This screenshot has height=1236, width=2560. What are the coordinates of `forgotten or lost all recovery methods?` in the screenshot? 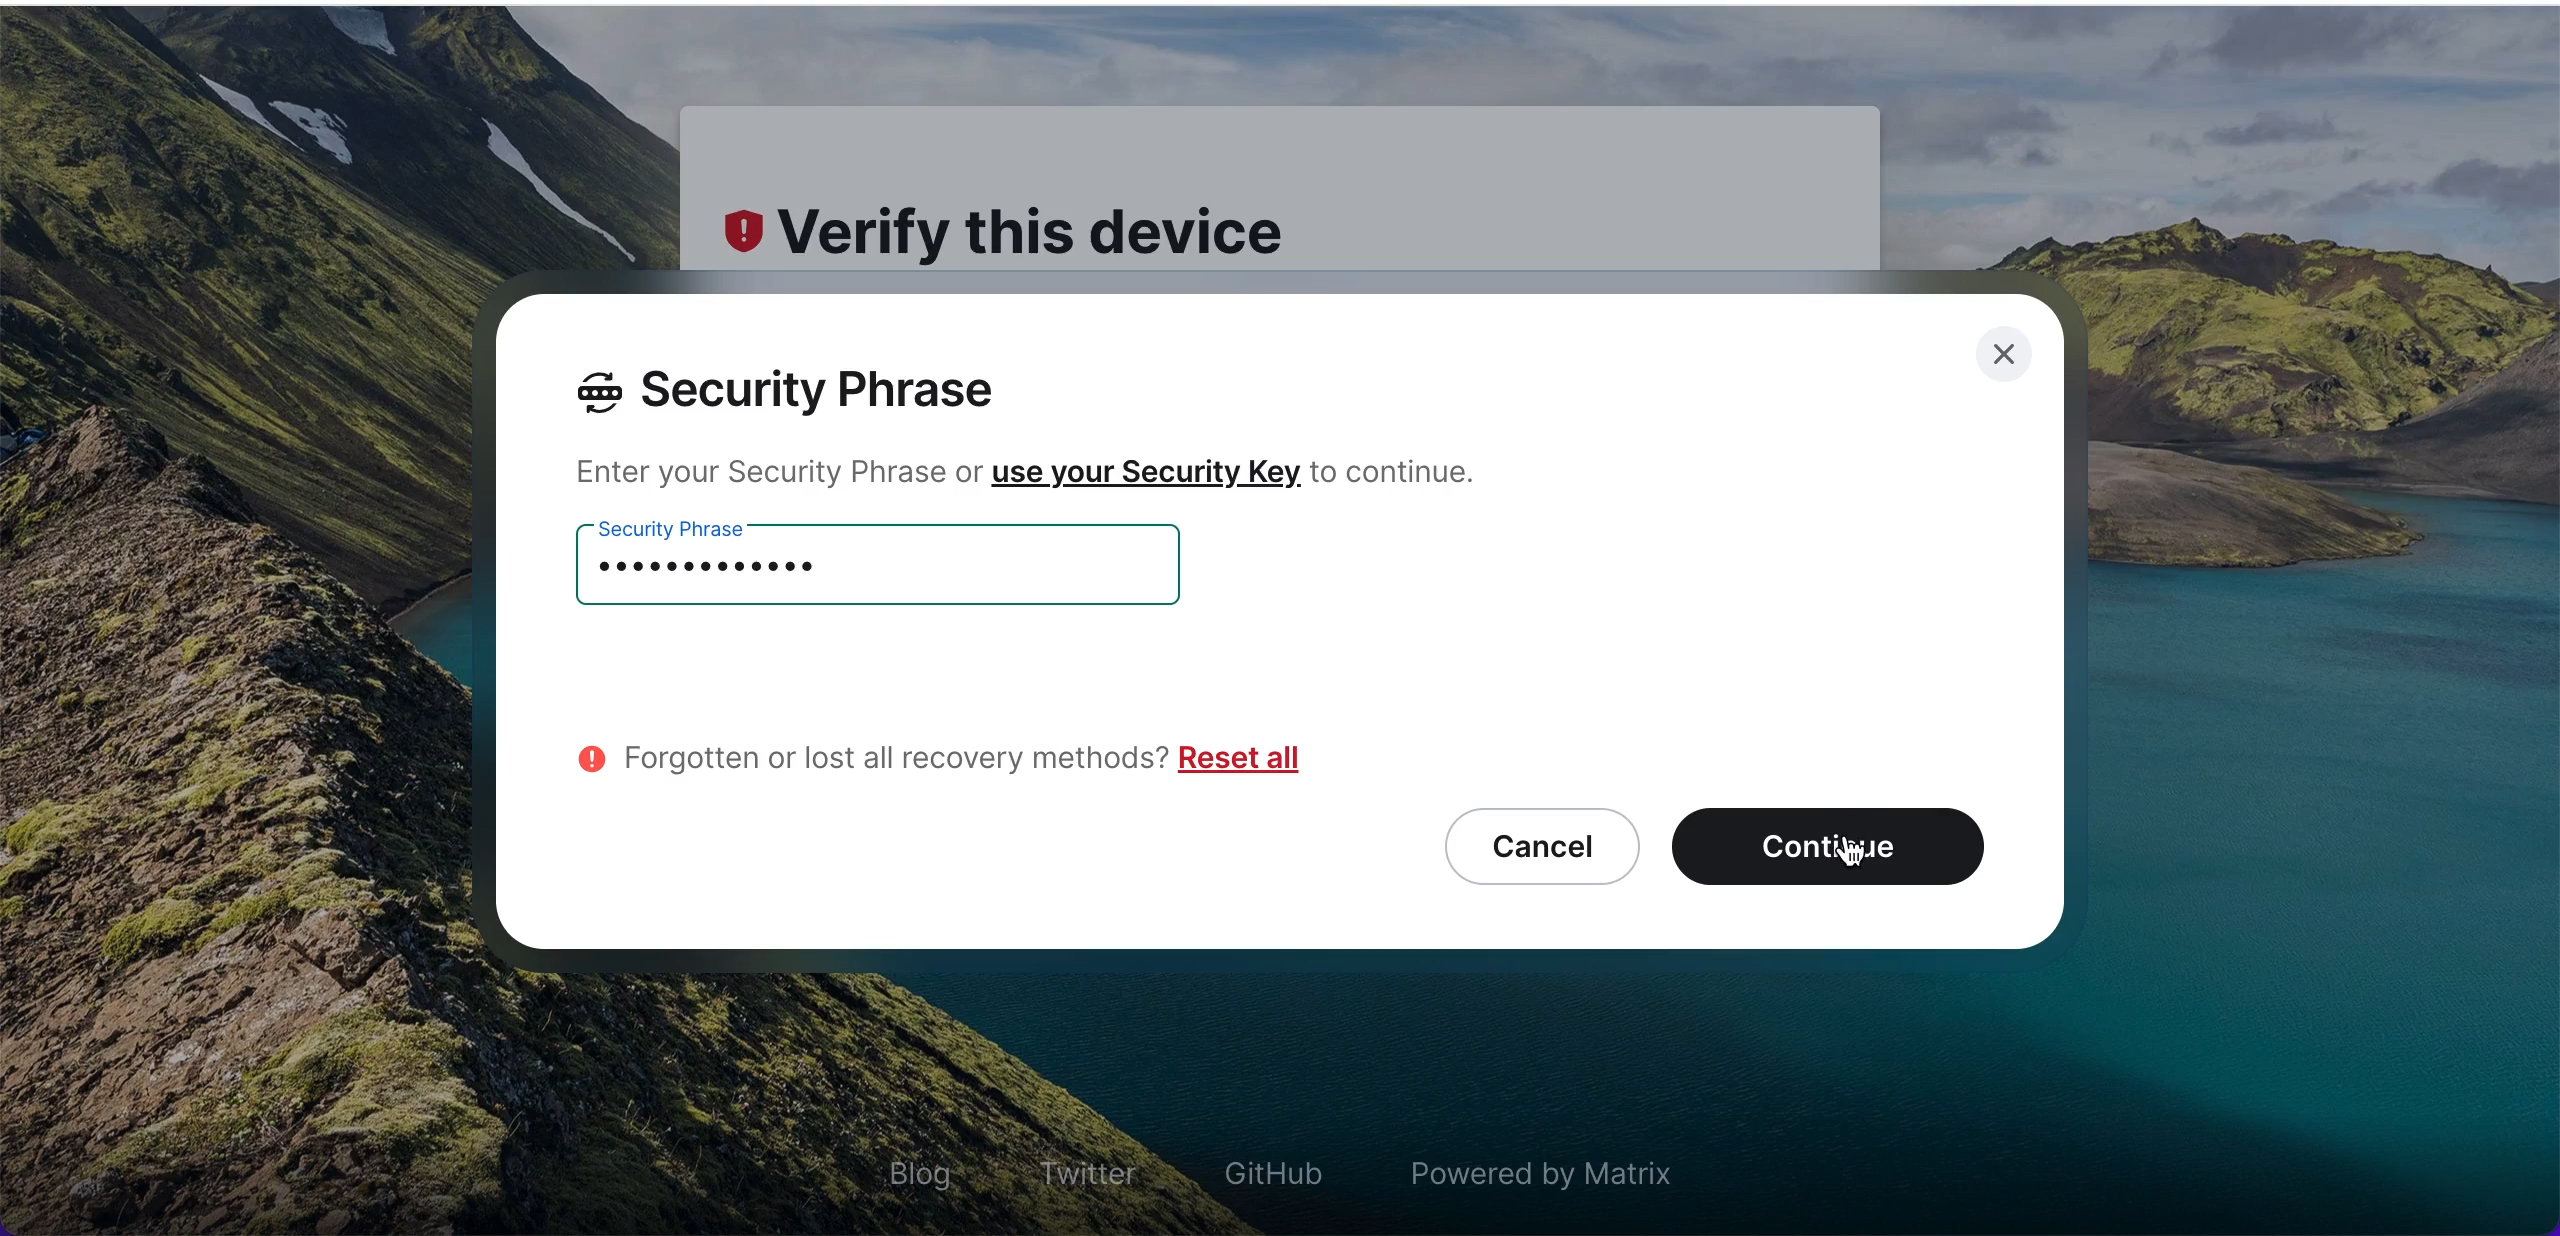 It's located at (867, 747).